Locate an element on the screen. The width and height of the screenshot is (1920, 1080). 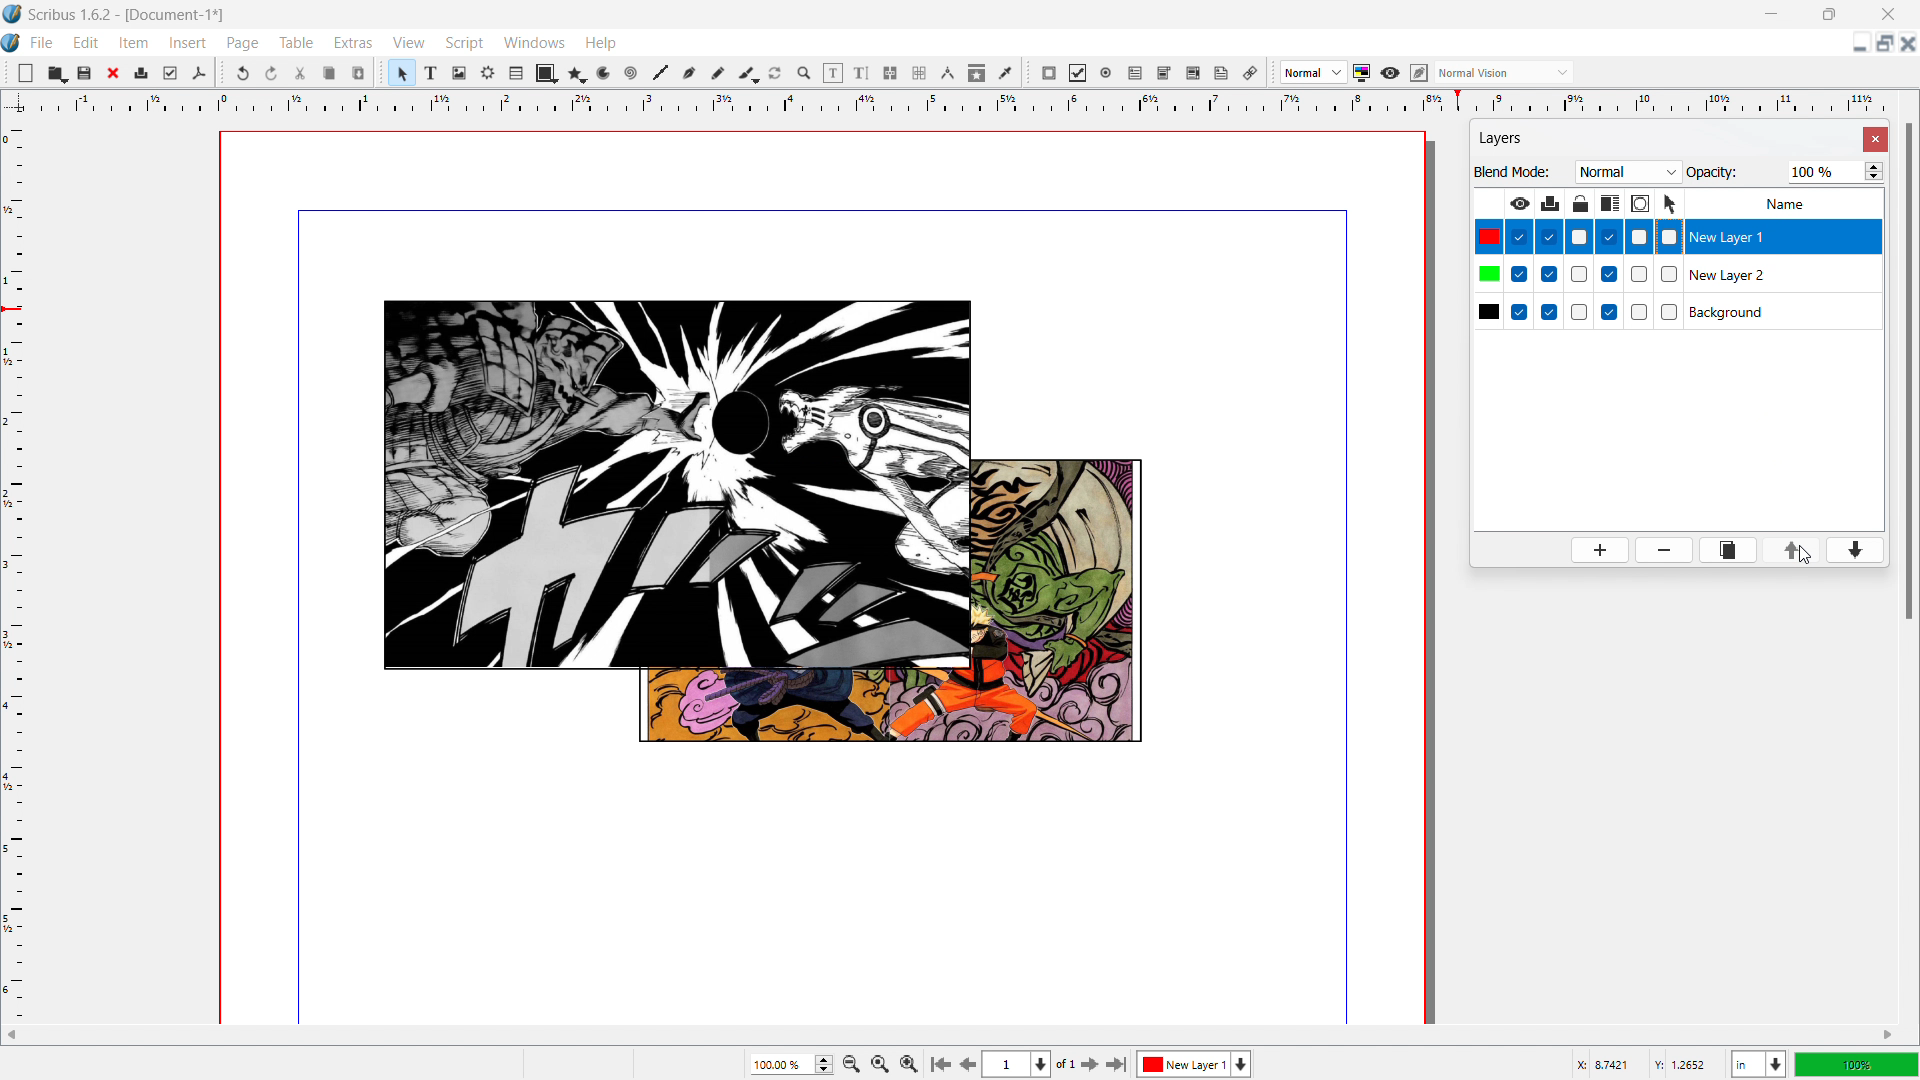
copy is located at coordinates (328, 73).